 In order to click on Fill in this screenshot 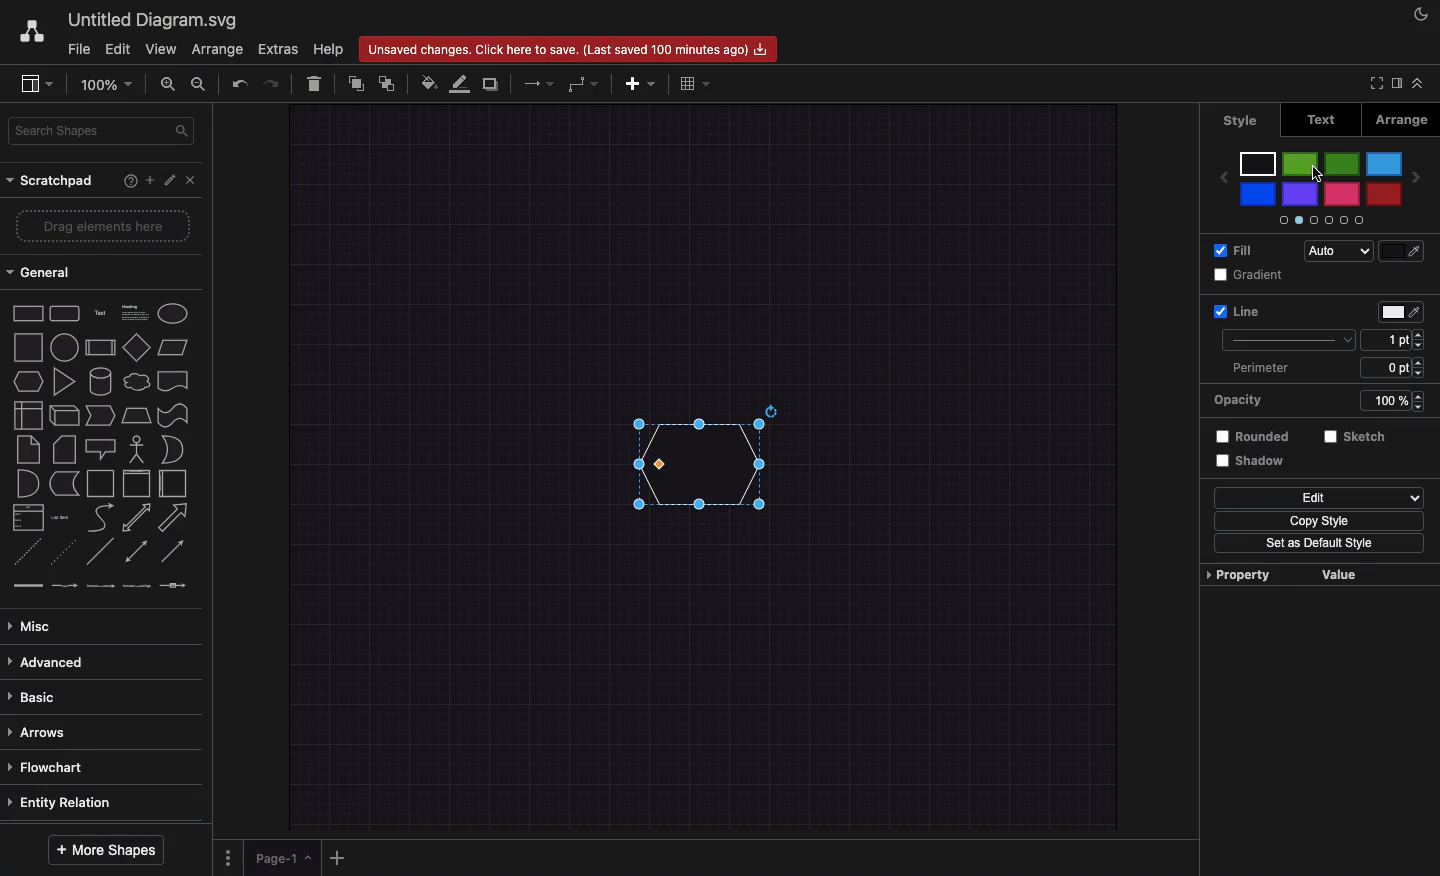, I will do `click(1232, 254)`.